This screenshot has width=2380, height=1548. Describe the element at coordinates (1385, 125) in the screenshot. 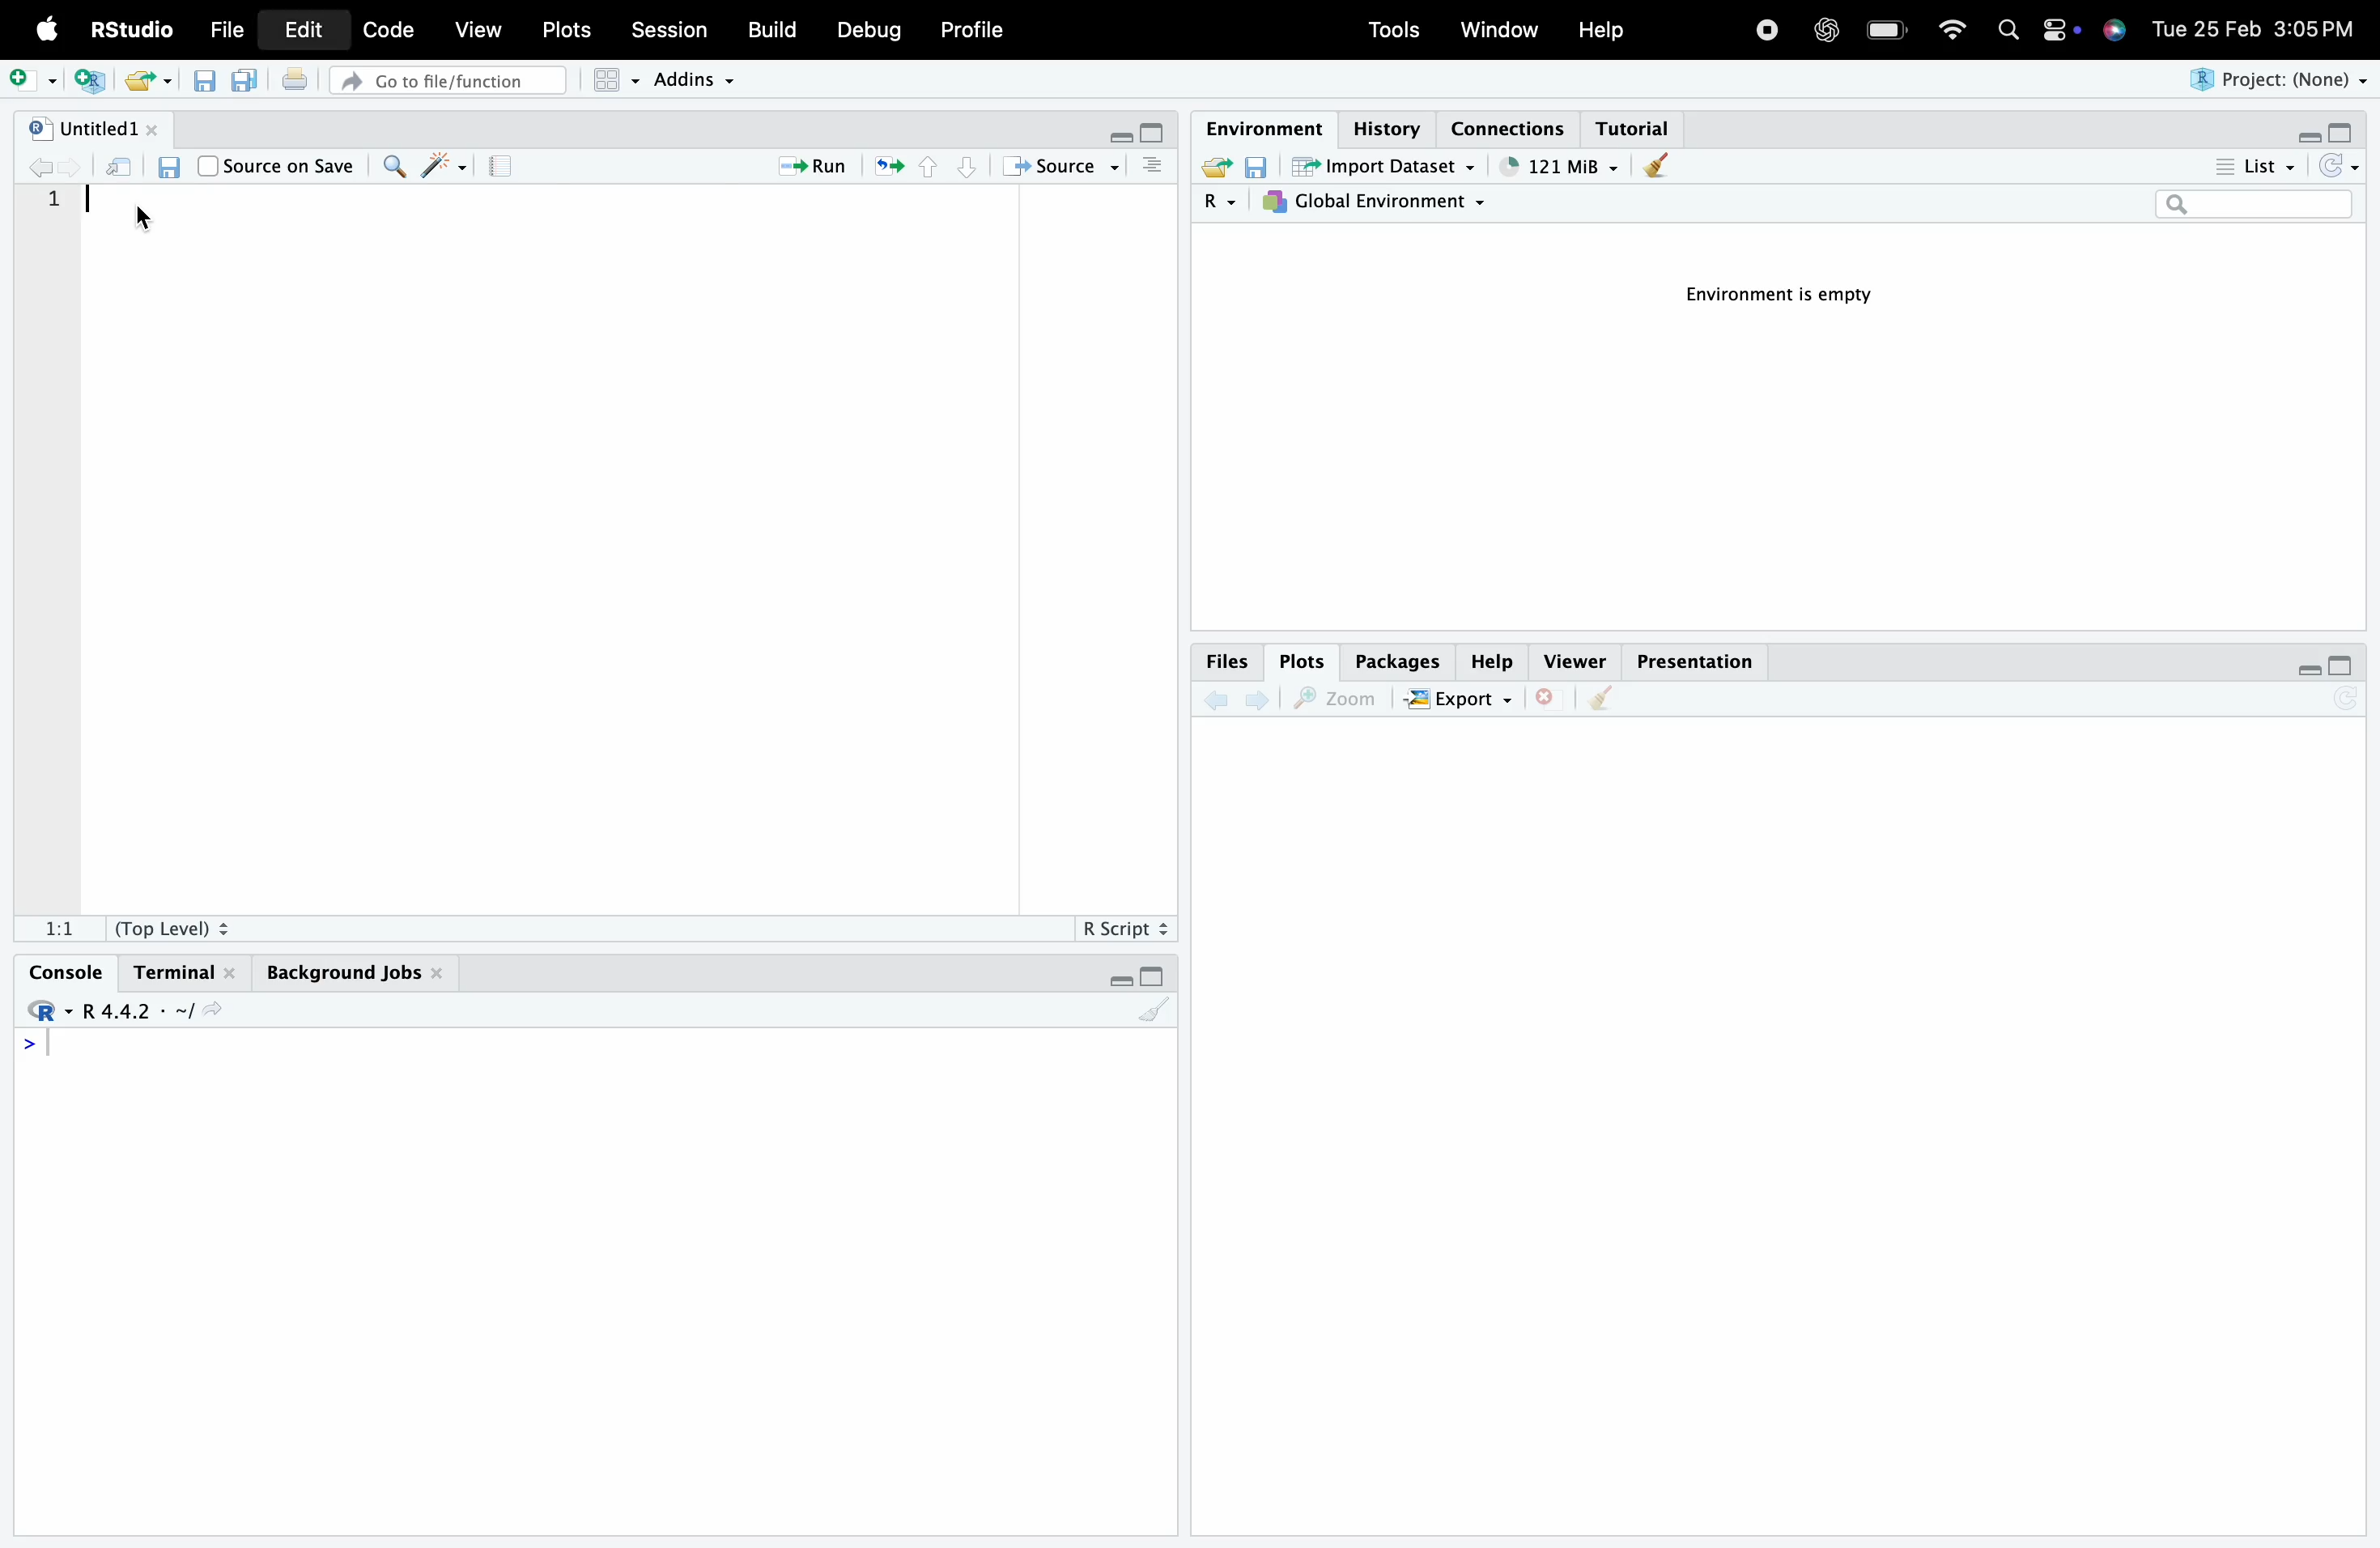

I see `History` at that location.